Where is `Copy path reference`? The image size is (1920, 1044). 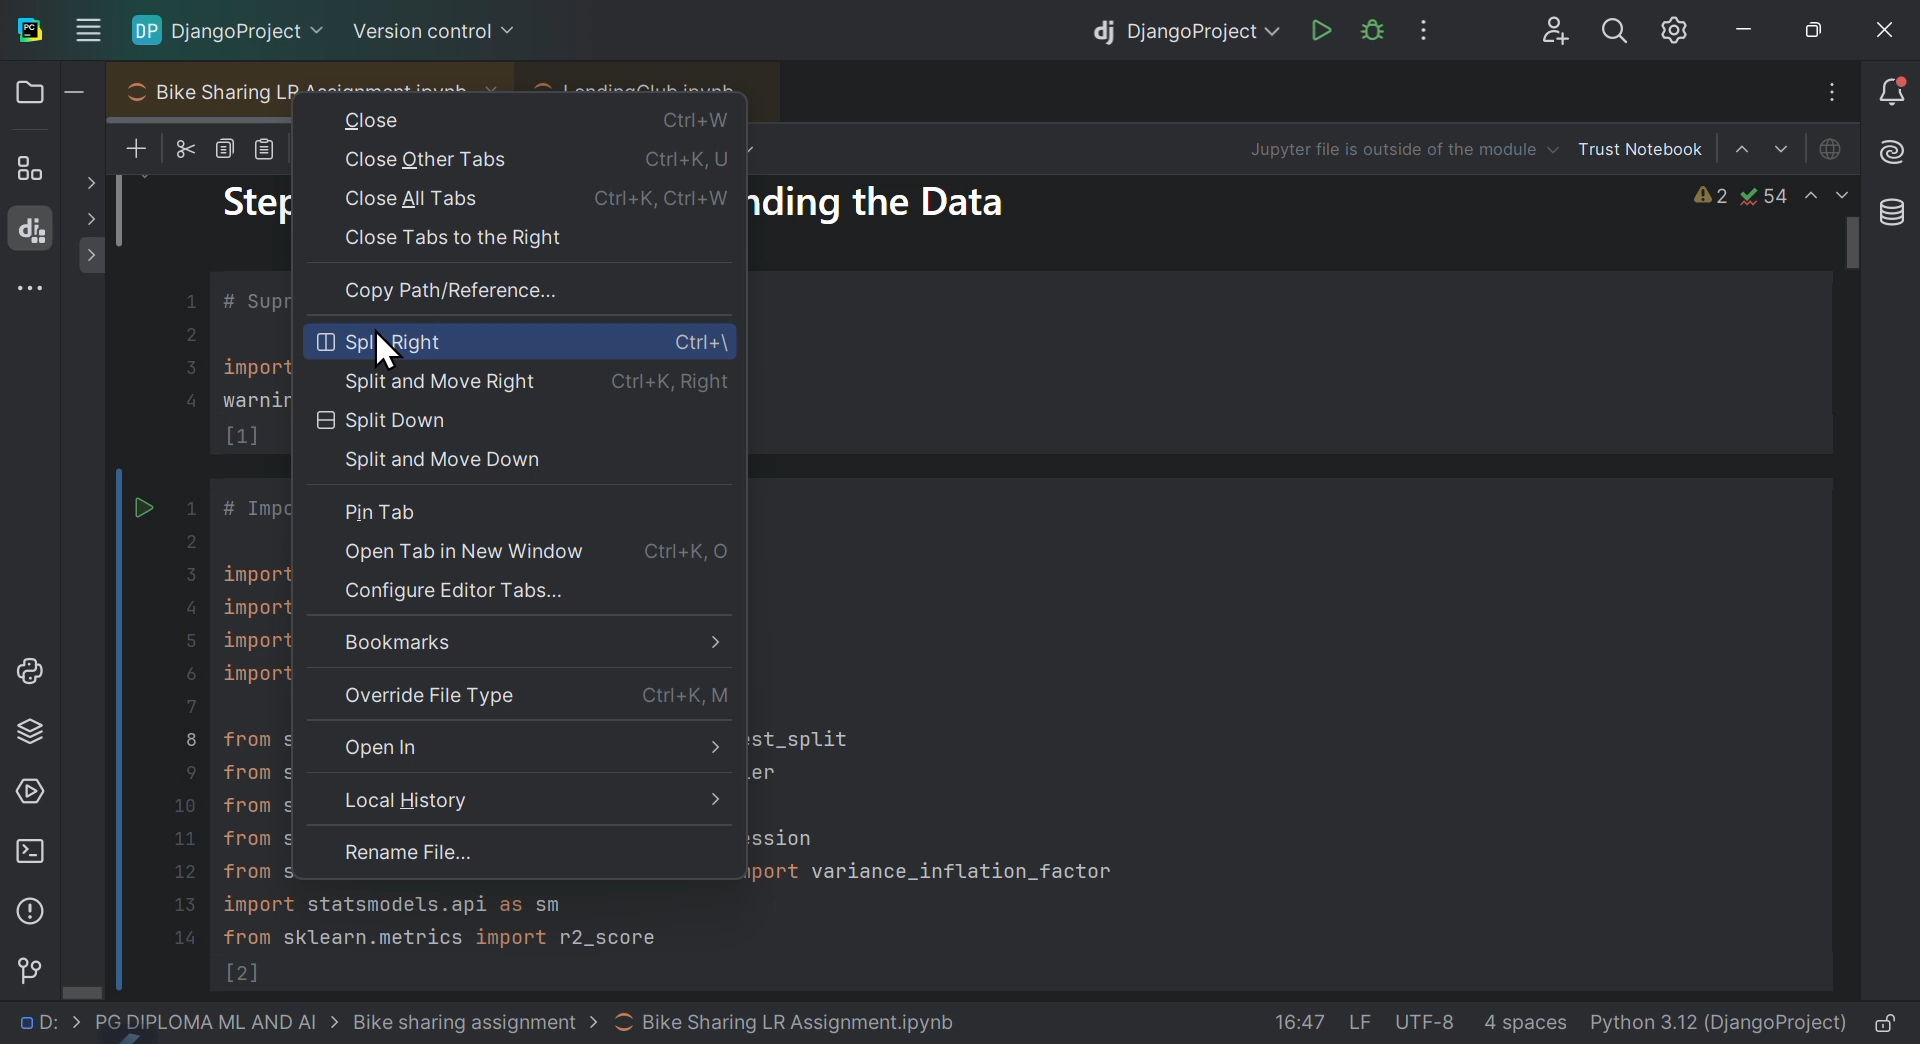
Copy path reference is located at coordinates (479, 288).